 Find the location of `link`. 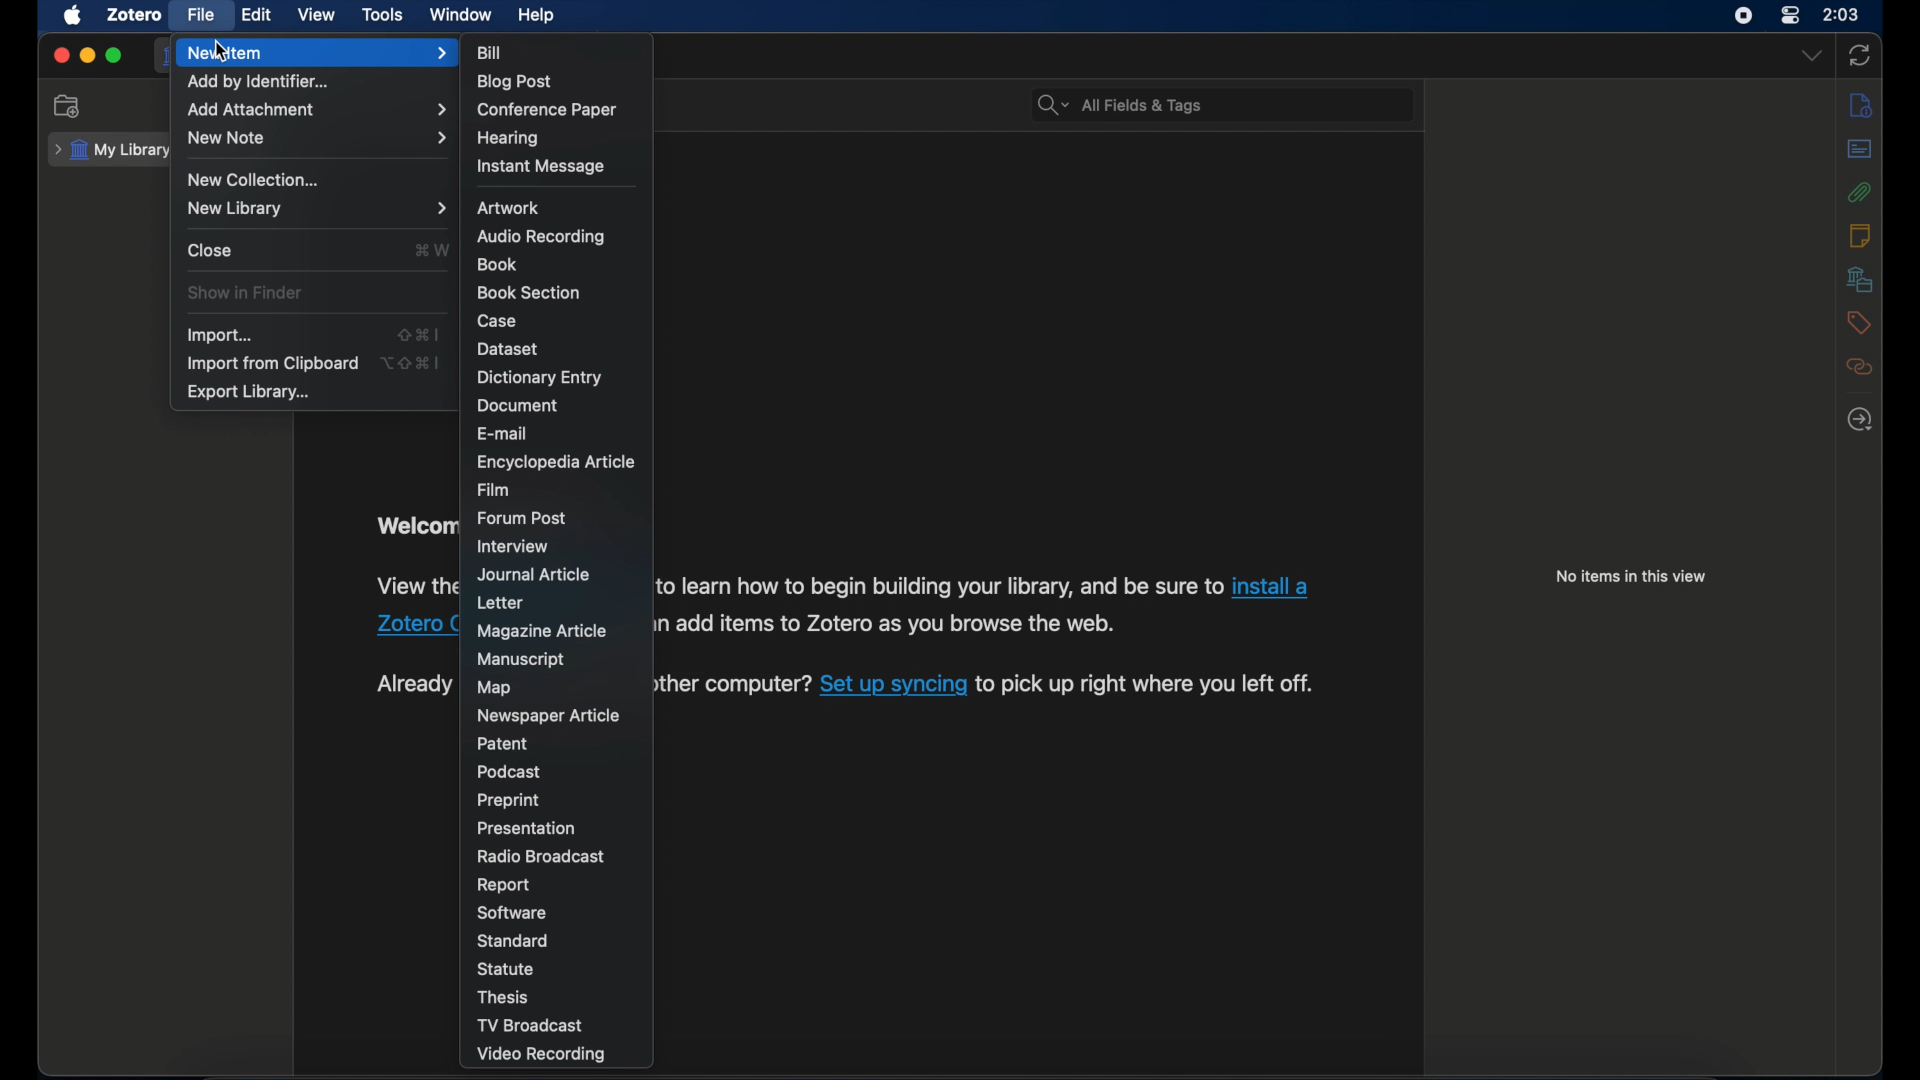

link is located at coordinates (892, 687).